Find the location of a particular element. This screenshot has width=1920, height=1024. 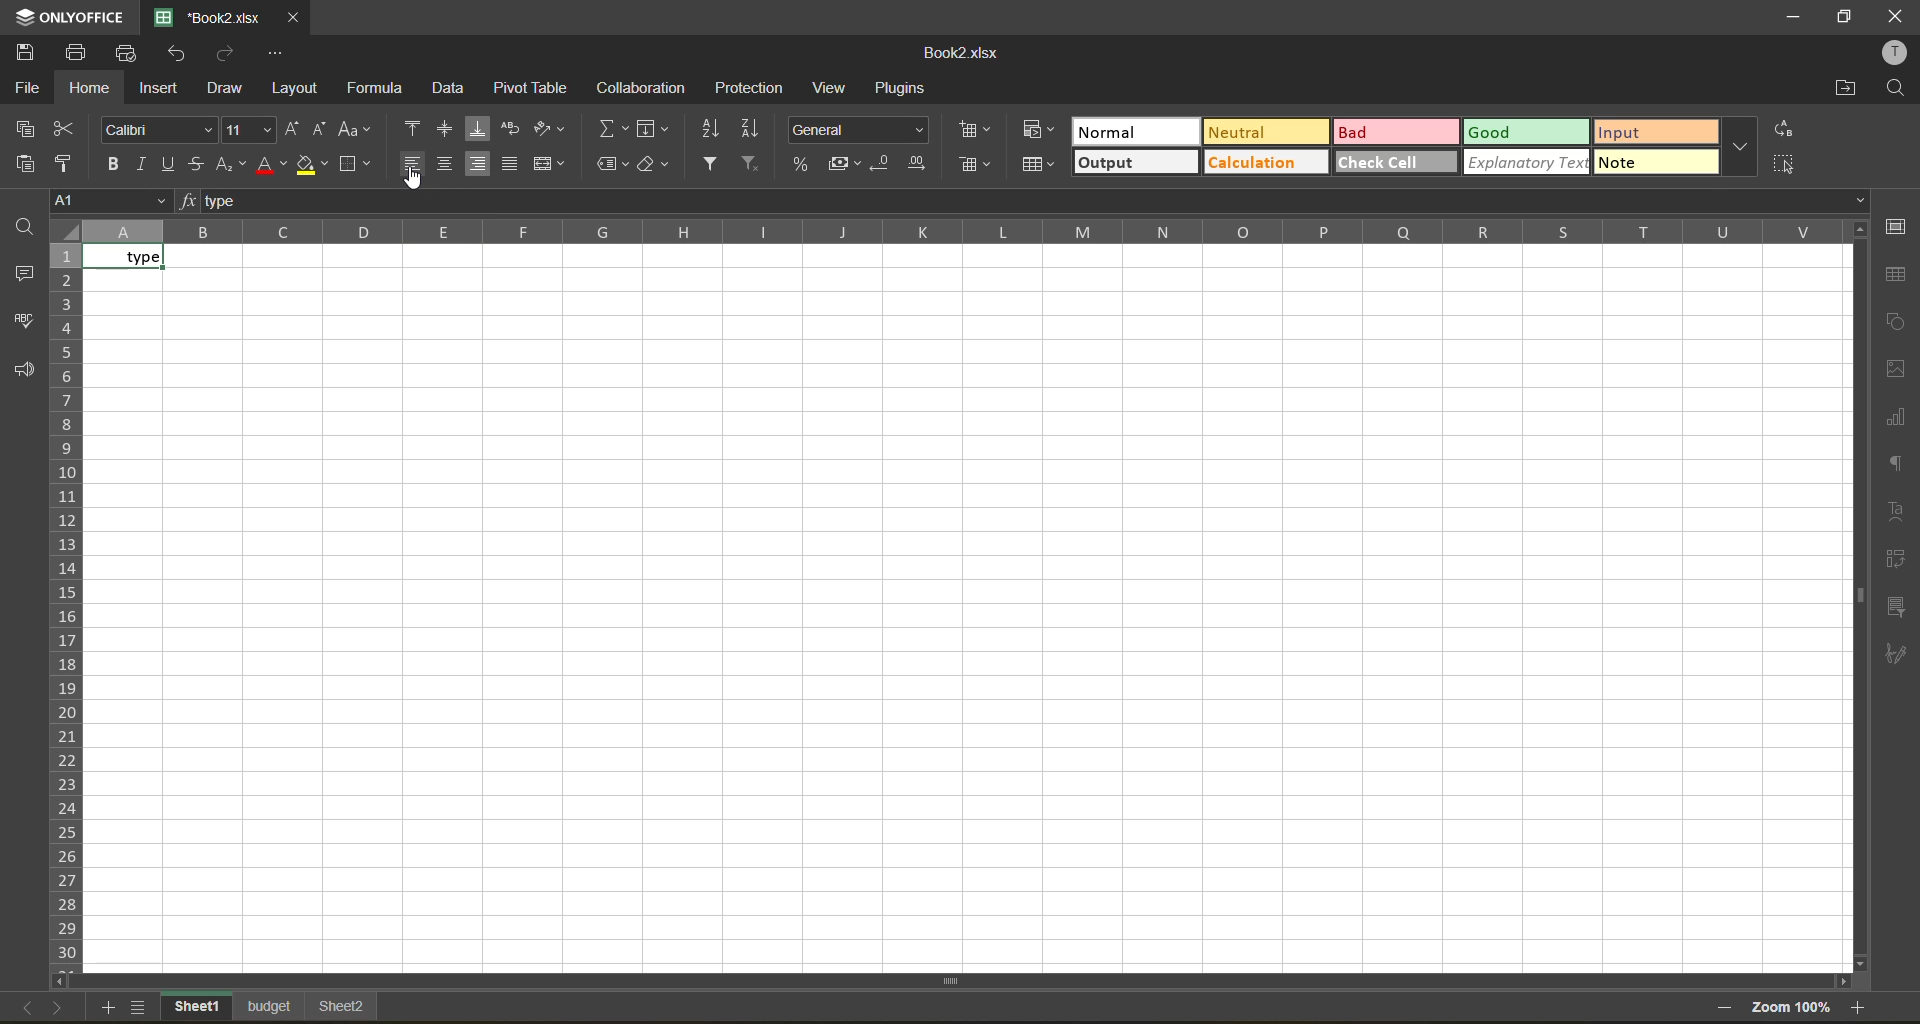

percent is located at coordinates (803, 163).